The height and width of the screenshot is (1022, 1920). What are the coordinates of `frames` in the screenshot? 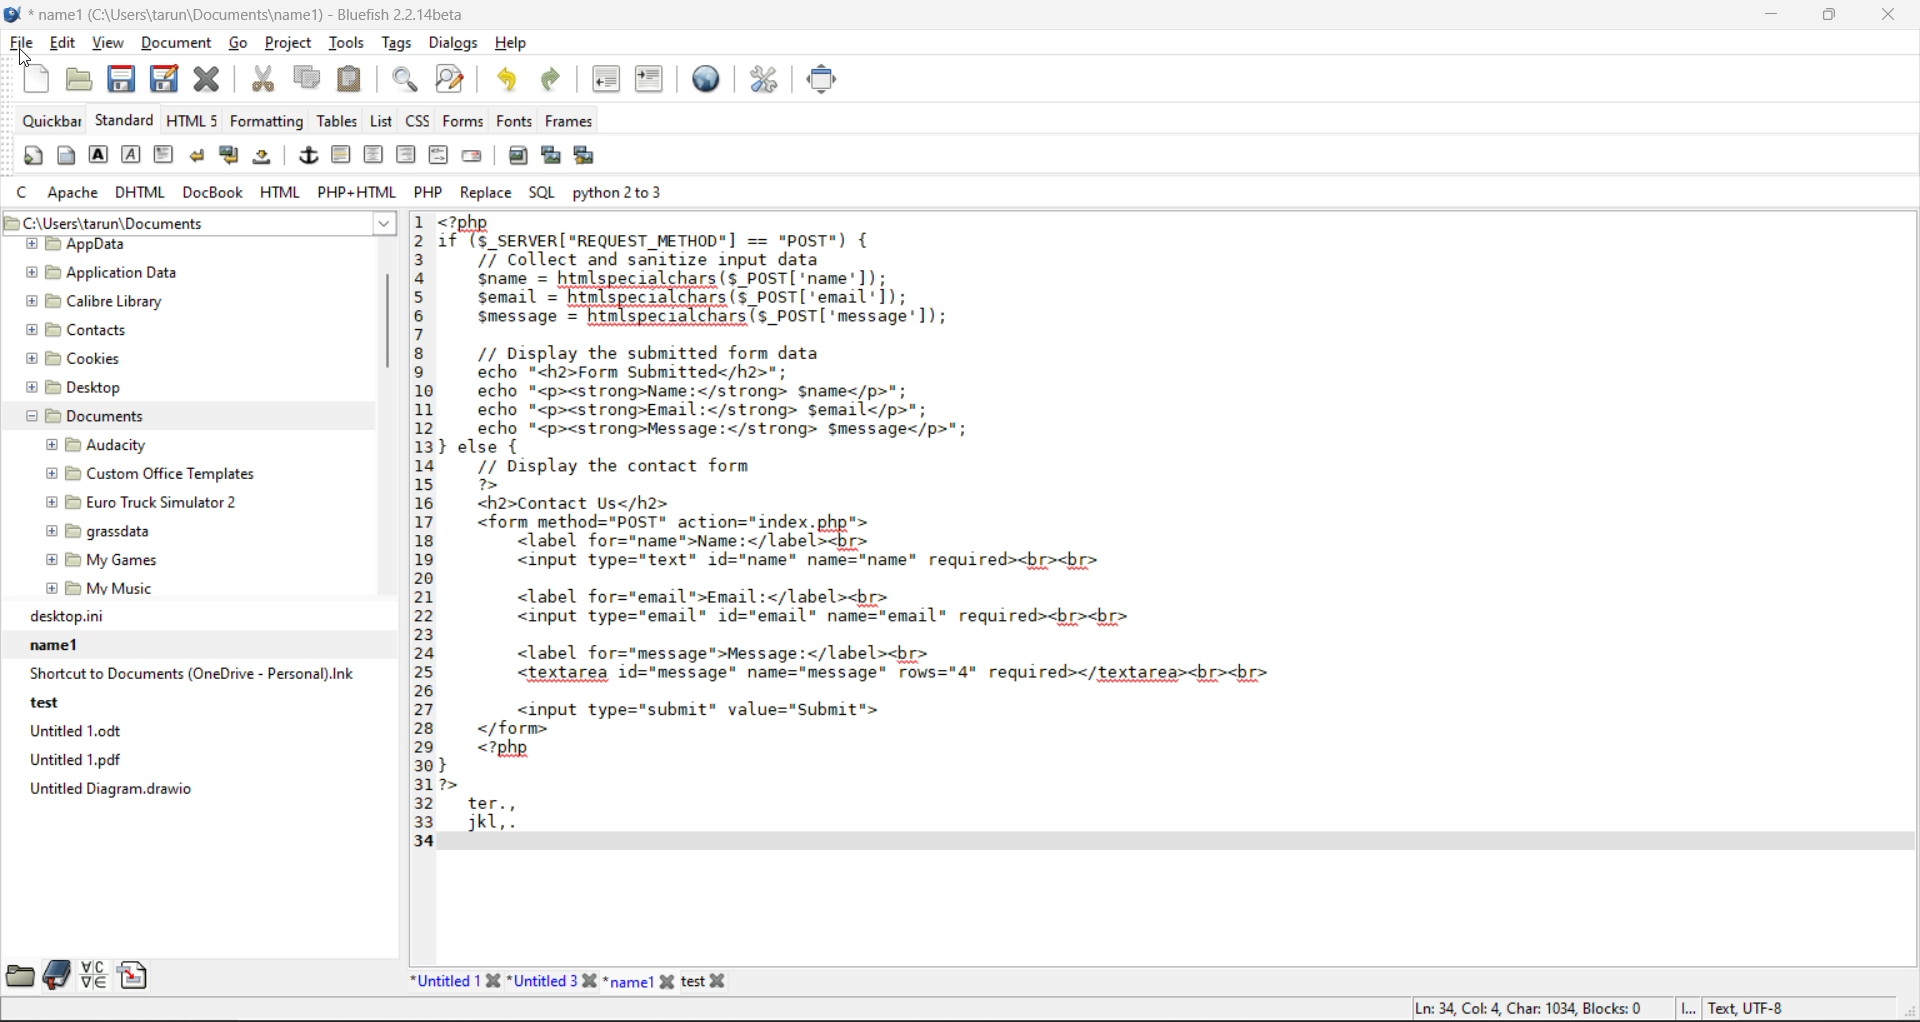 It's located at (571, 121).